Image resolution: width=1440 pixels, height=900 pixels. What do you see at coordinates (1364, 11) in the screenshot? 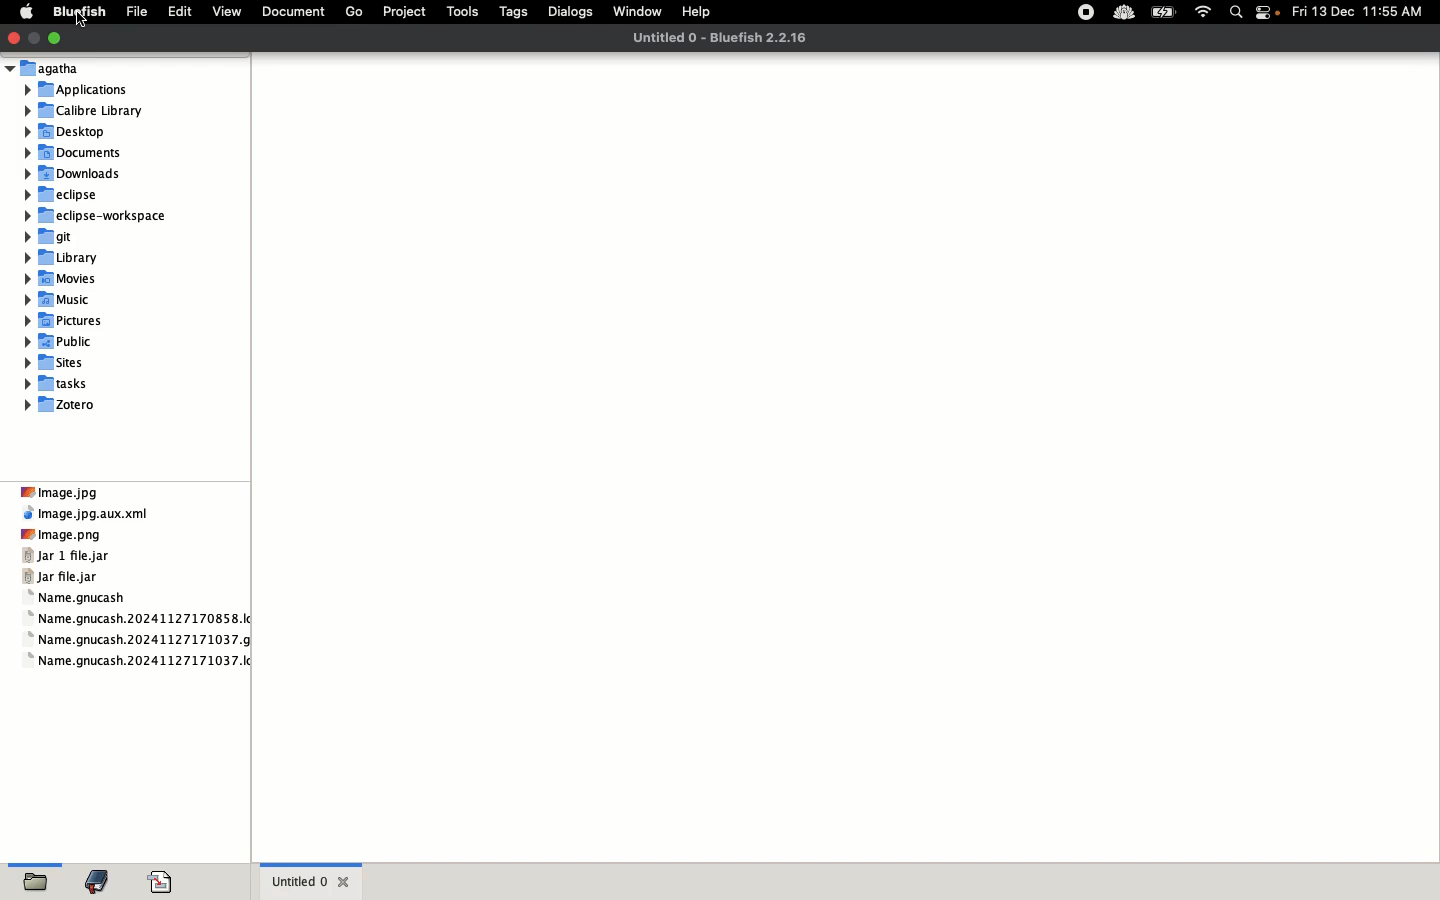
I see `Date time` at bounding box center [1364, 11].